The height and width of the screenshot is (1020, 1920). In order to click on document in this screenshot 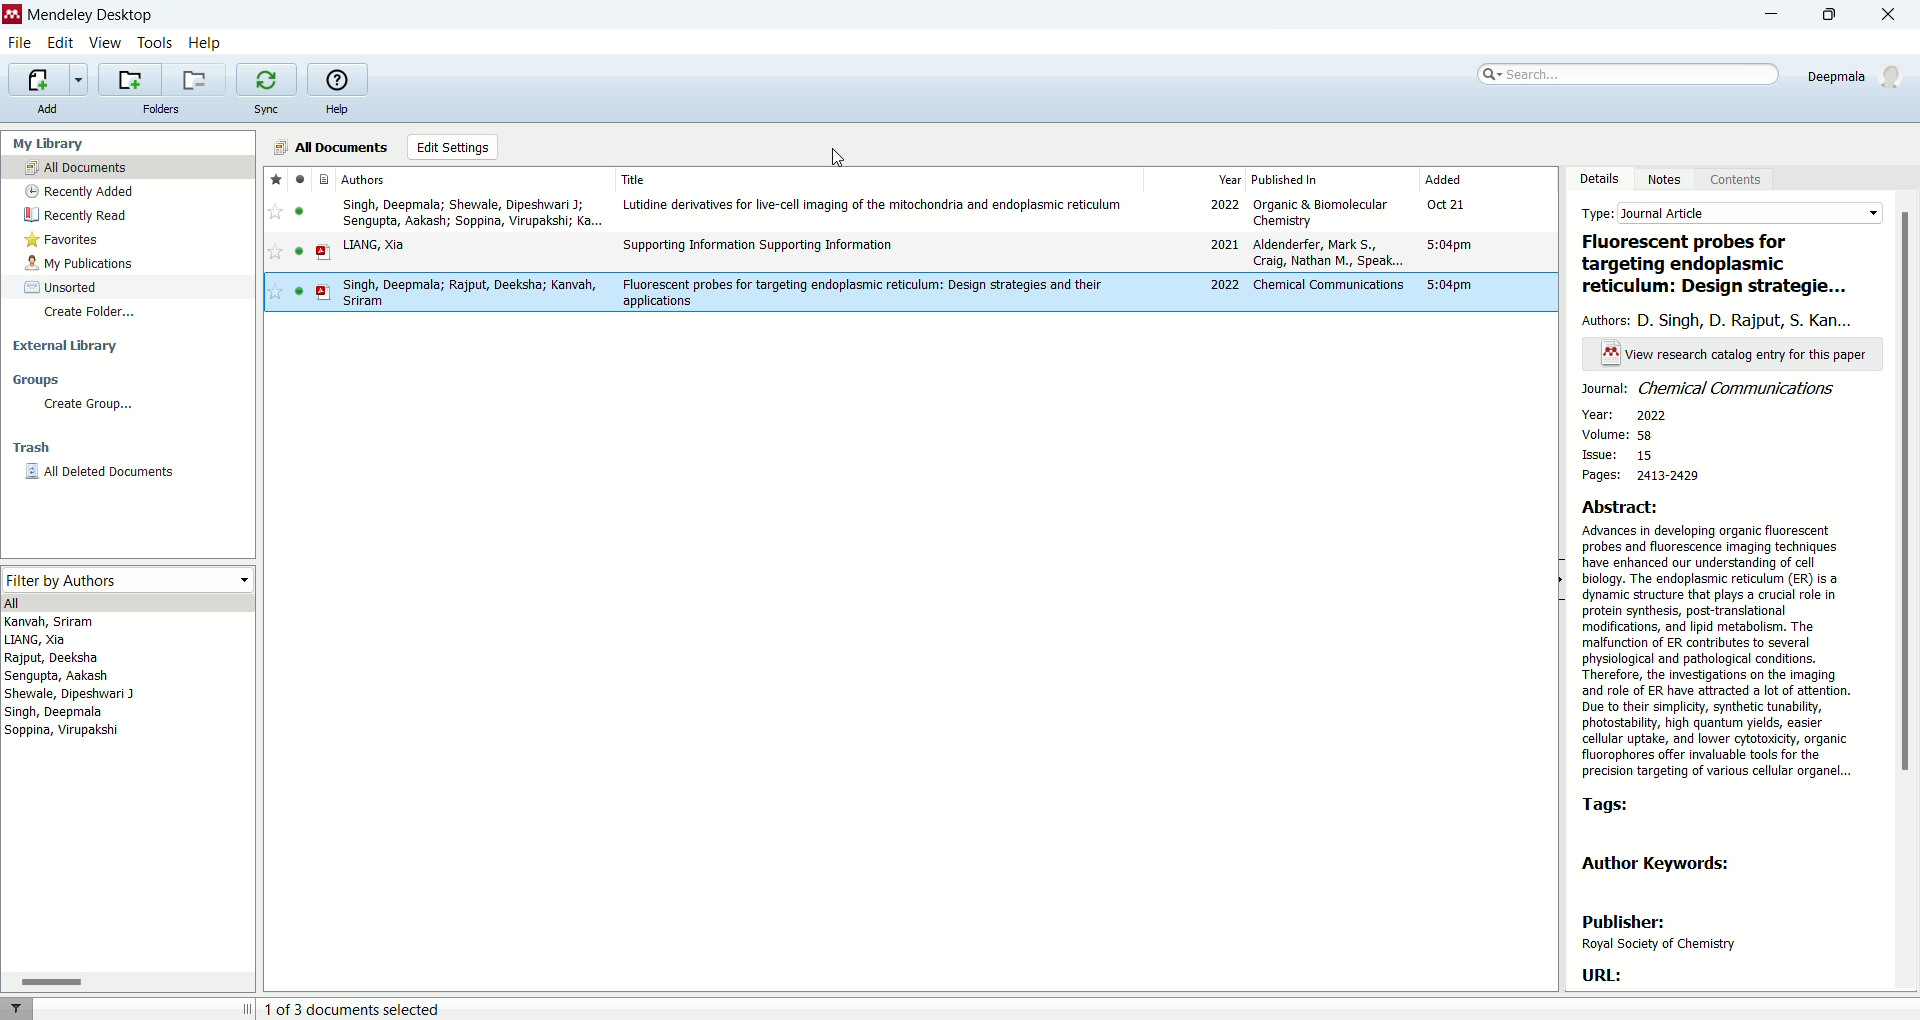, I will do `click(323, 252)`.